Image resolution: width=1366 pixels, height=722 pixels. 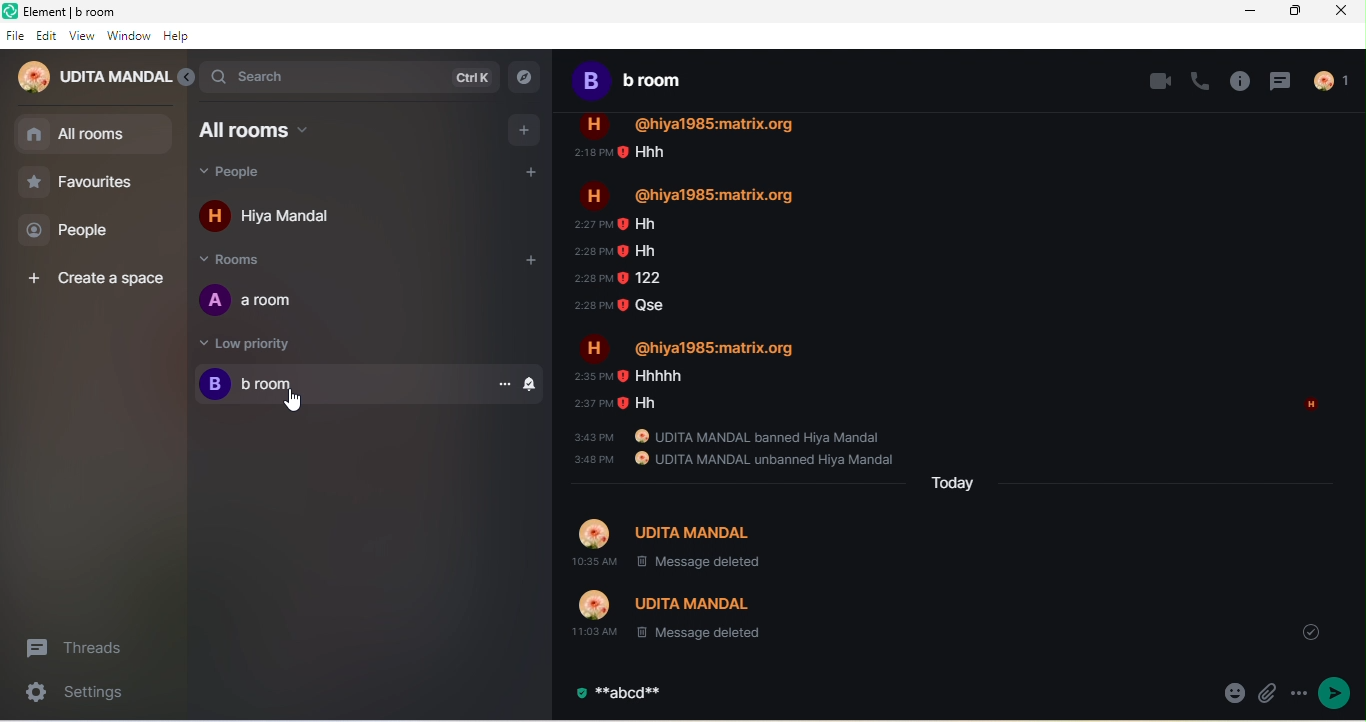 I want to click on close, so click(x=1345, y=13).